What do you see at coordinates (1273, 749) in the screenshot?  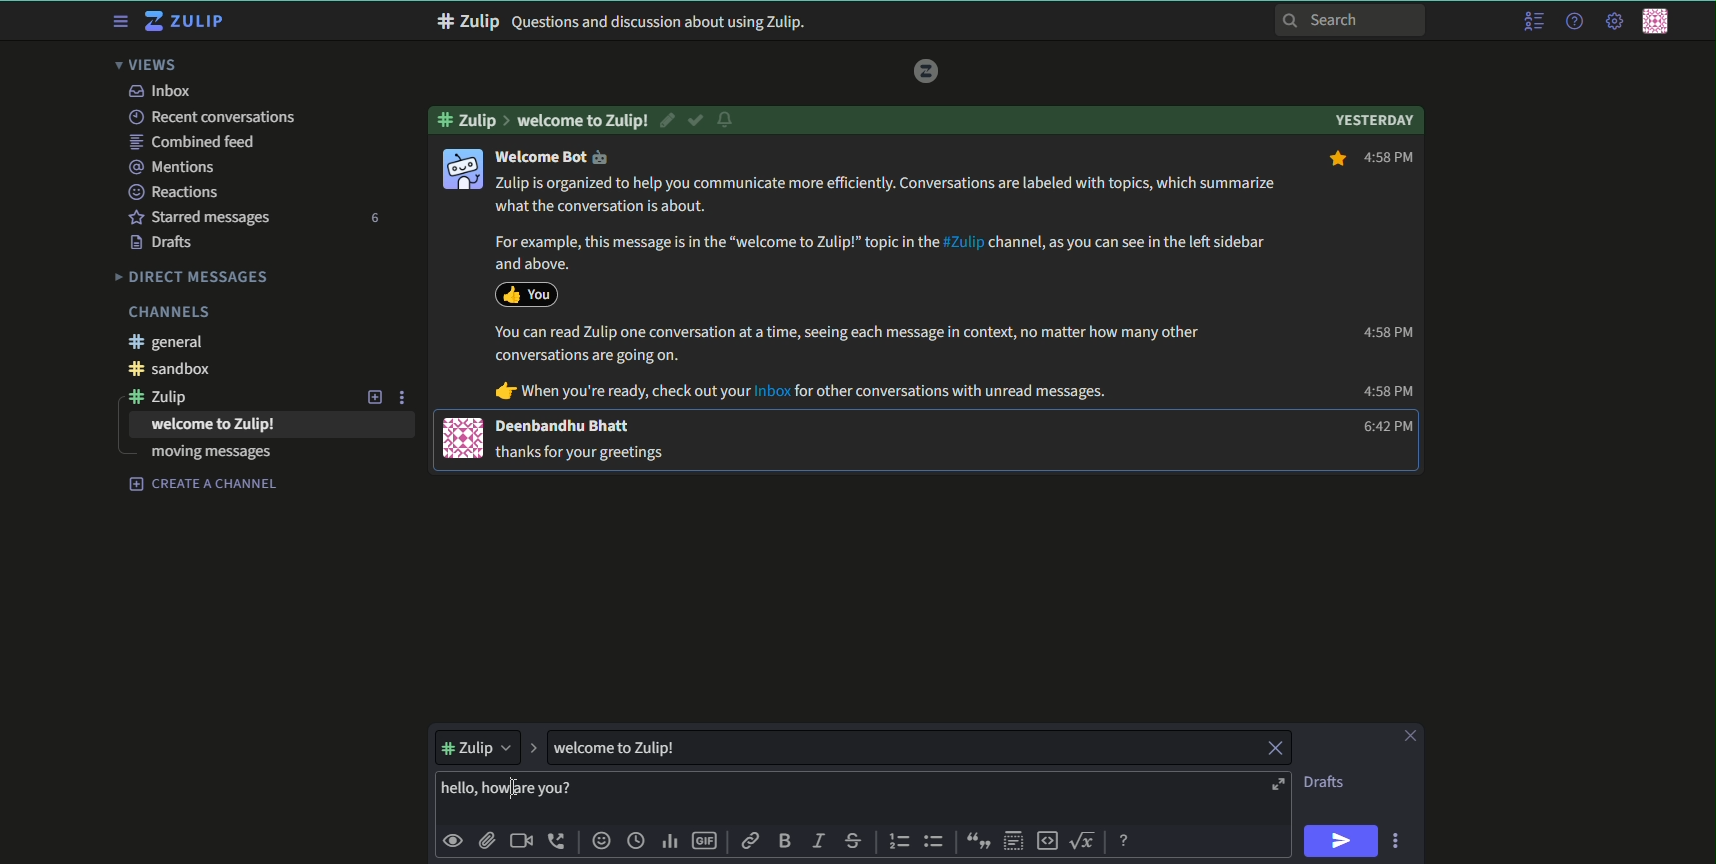 I see `close` at bounding box center [1273, 749].